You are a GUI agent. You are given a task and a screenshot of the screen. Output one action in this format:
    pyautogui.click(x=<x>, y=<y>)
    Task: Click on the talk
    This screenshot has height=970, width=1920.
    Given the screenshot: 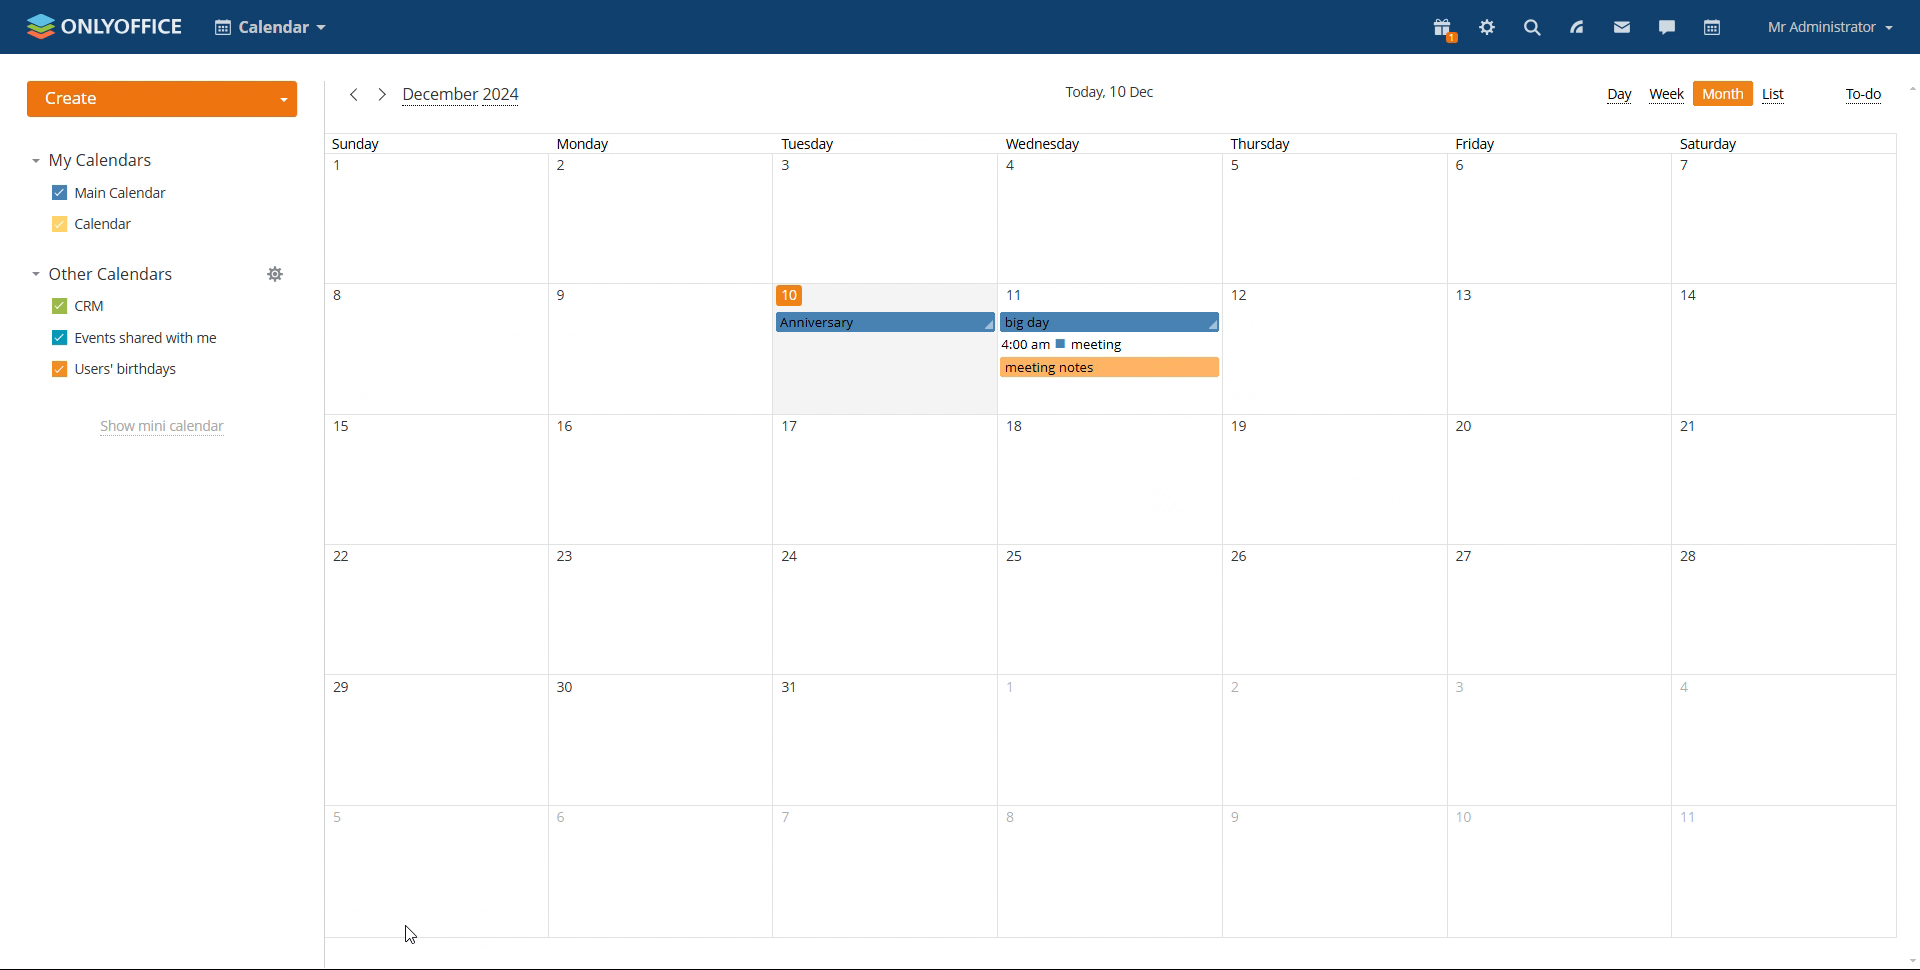 What is the action you would take?
    pyautogui.click(x=1665, y=28)
    